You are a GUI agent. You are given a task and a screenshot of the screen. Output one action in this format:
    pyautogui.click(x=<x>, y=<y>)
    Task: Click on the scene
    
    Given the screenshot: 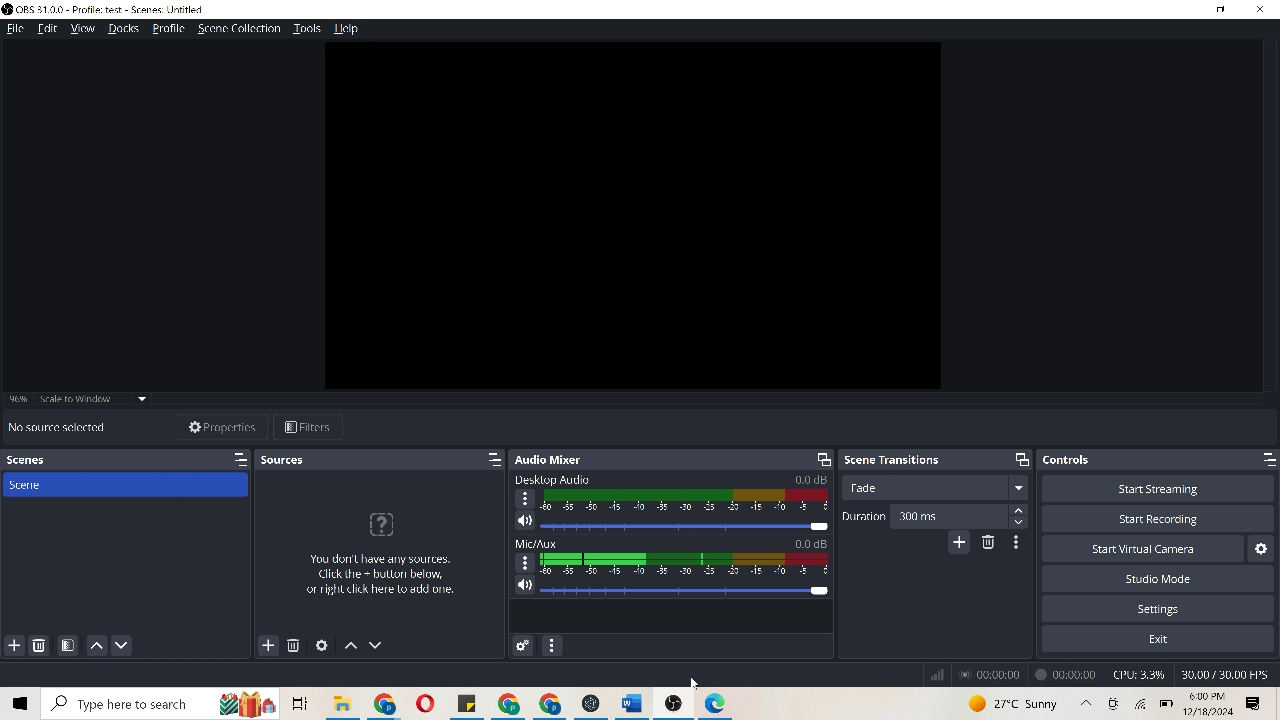 What is the action you would take?
    pyautogui.click(x=128, y=487)
    